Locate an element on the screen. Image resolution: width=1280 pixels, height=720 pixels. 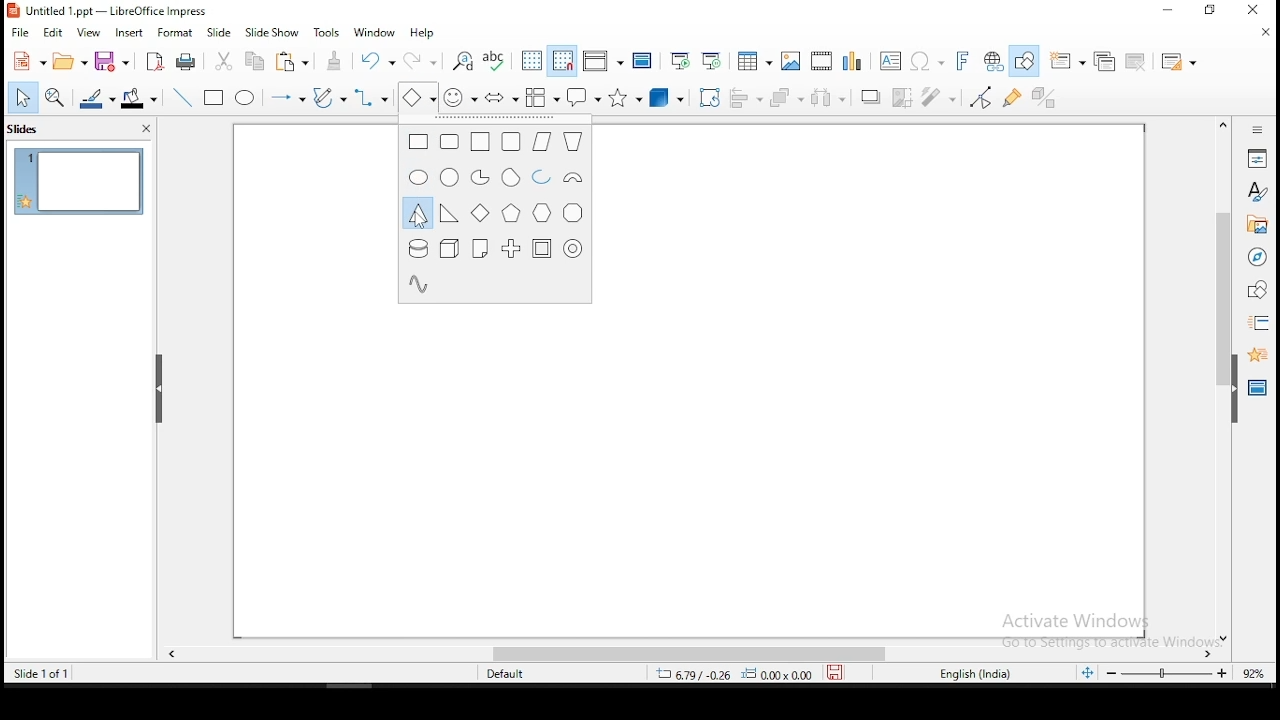
open is located at coordinates (71, 64).